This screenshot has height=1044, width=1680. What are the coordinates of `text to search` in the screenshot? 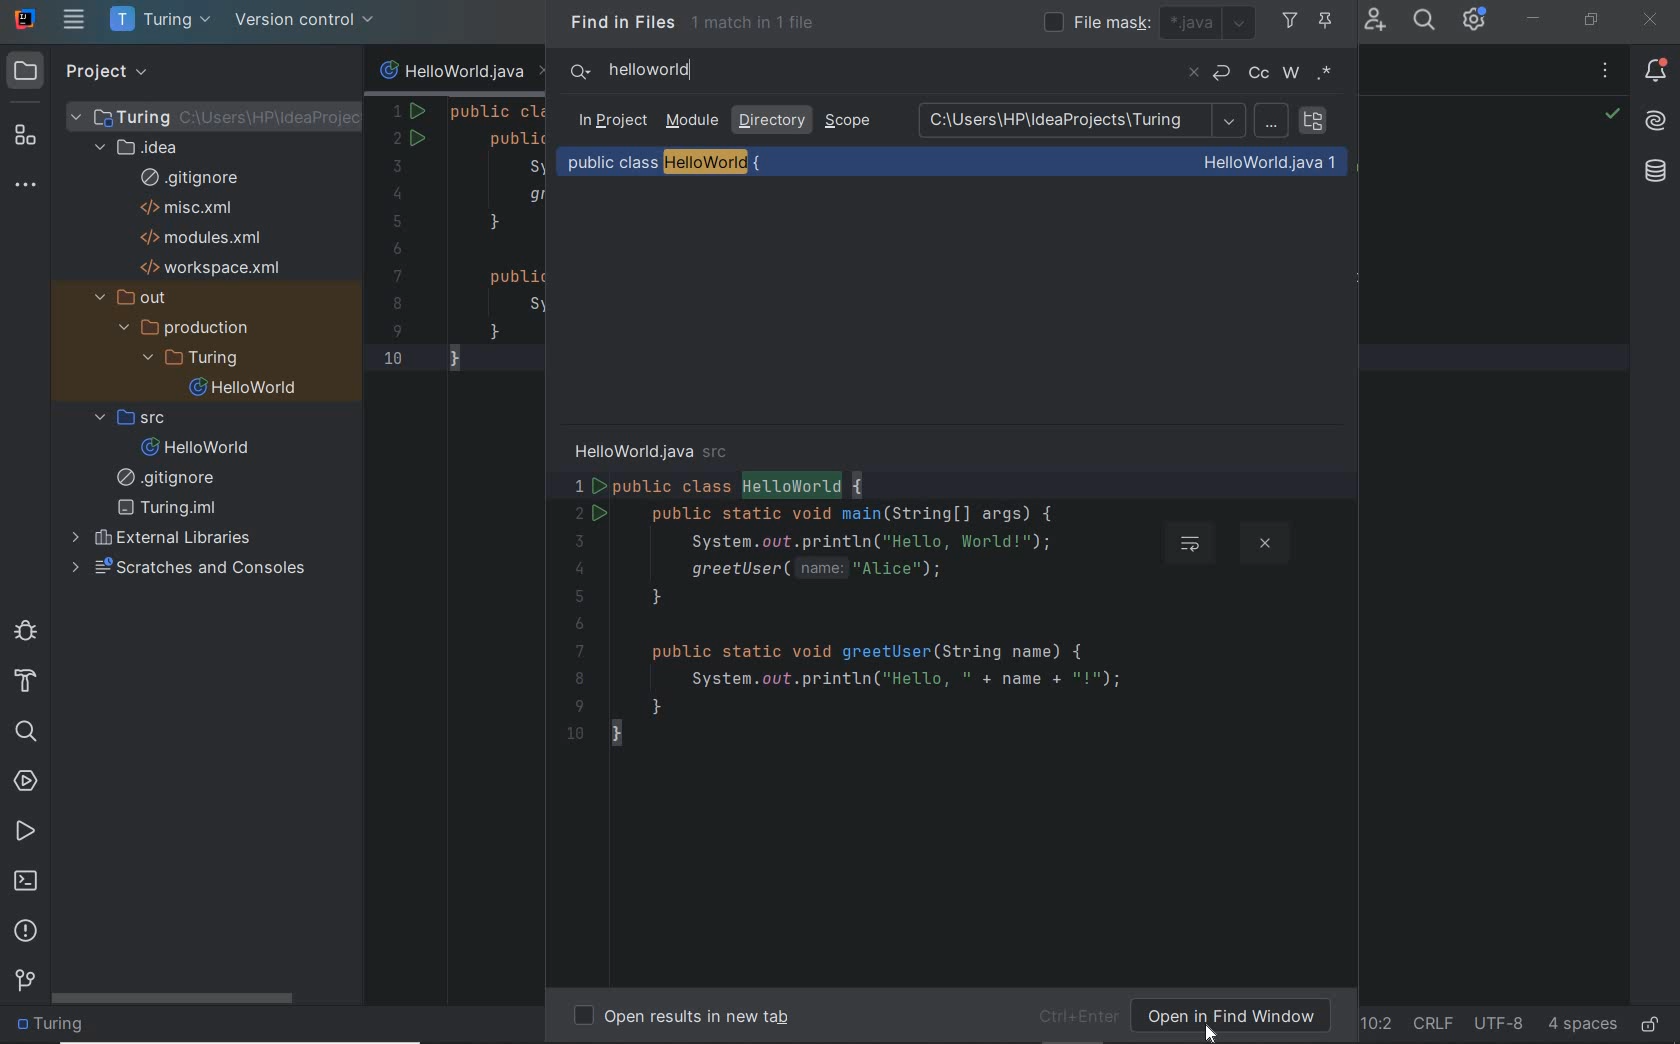 It's located at (645, 72).